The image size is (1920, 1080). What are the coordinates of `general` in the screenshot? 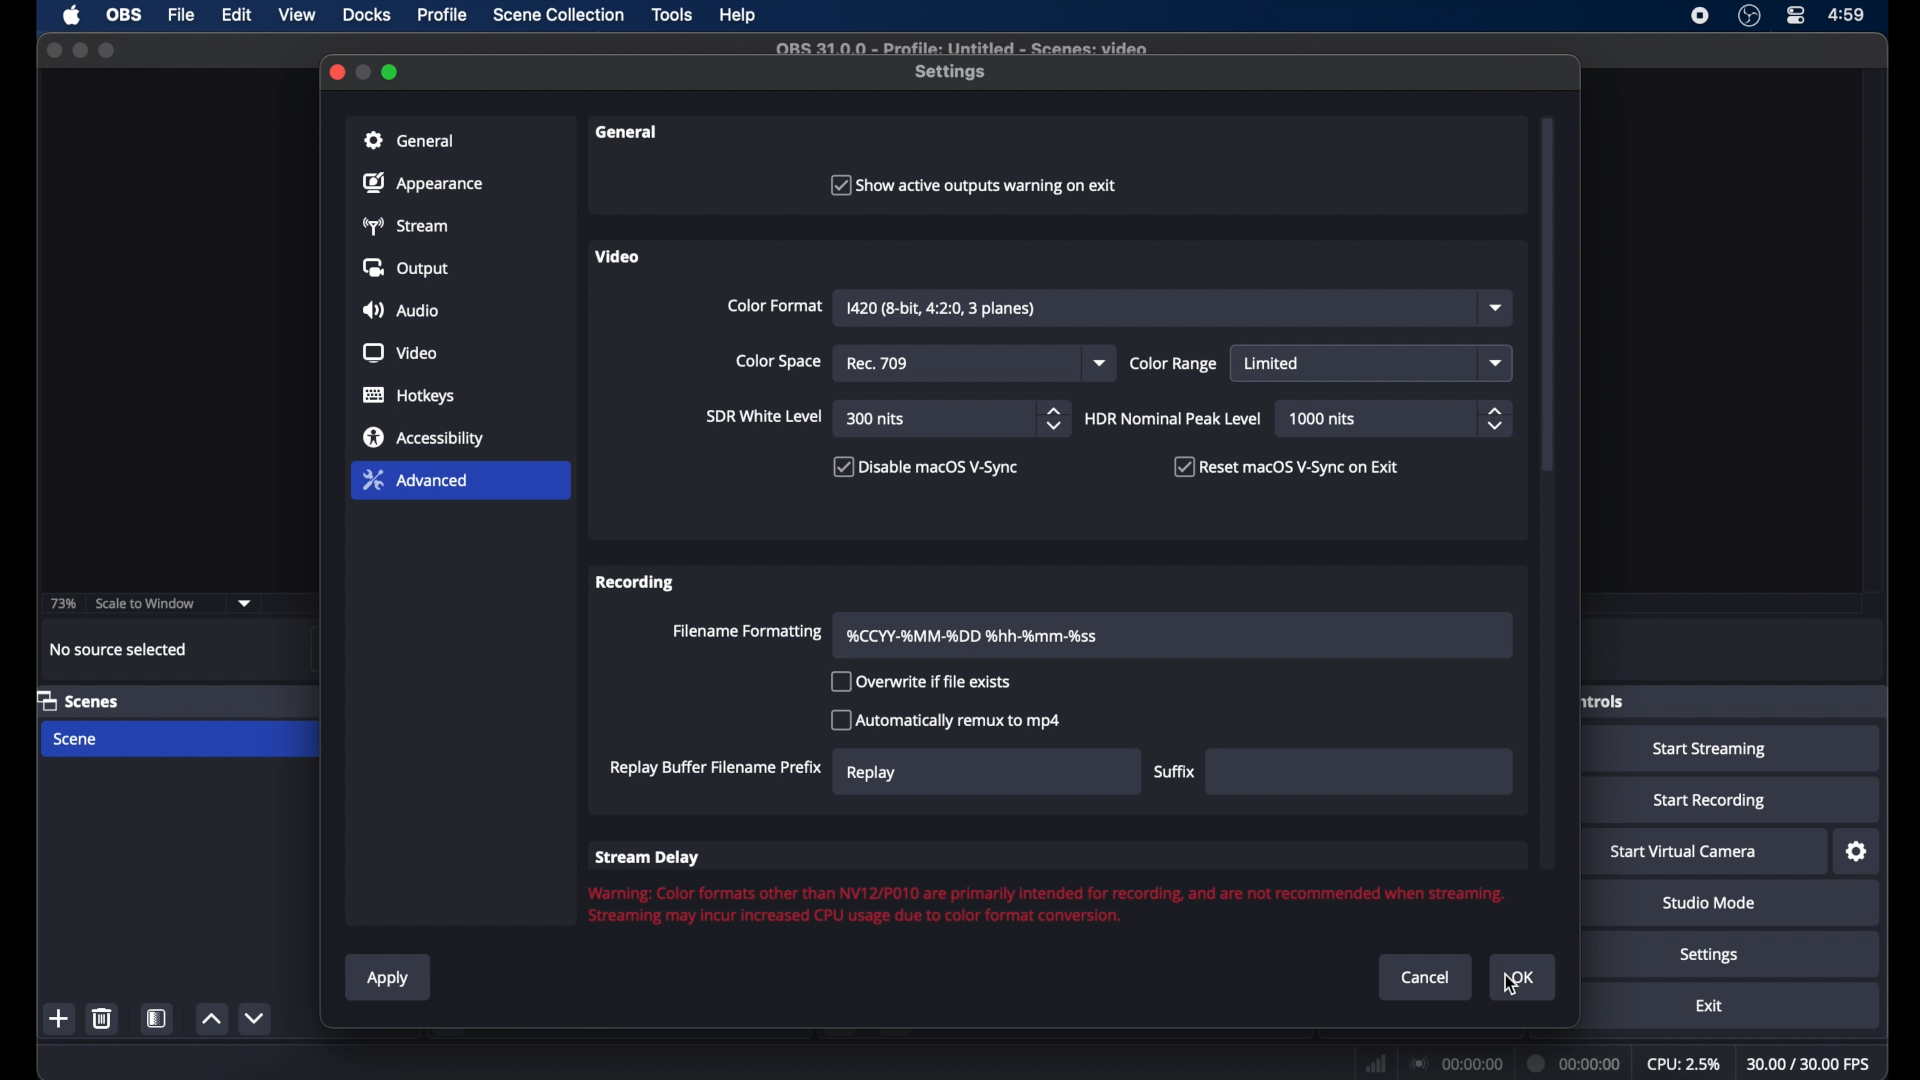 It's located at (461, 139).